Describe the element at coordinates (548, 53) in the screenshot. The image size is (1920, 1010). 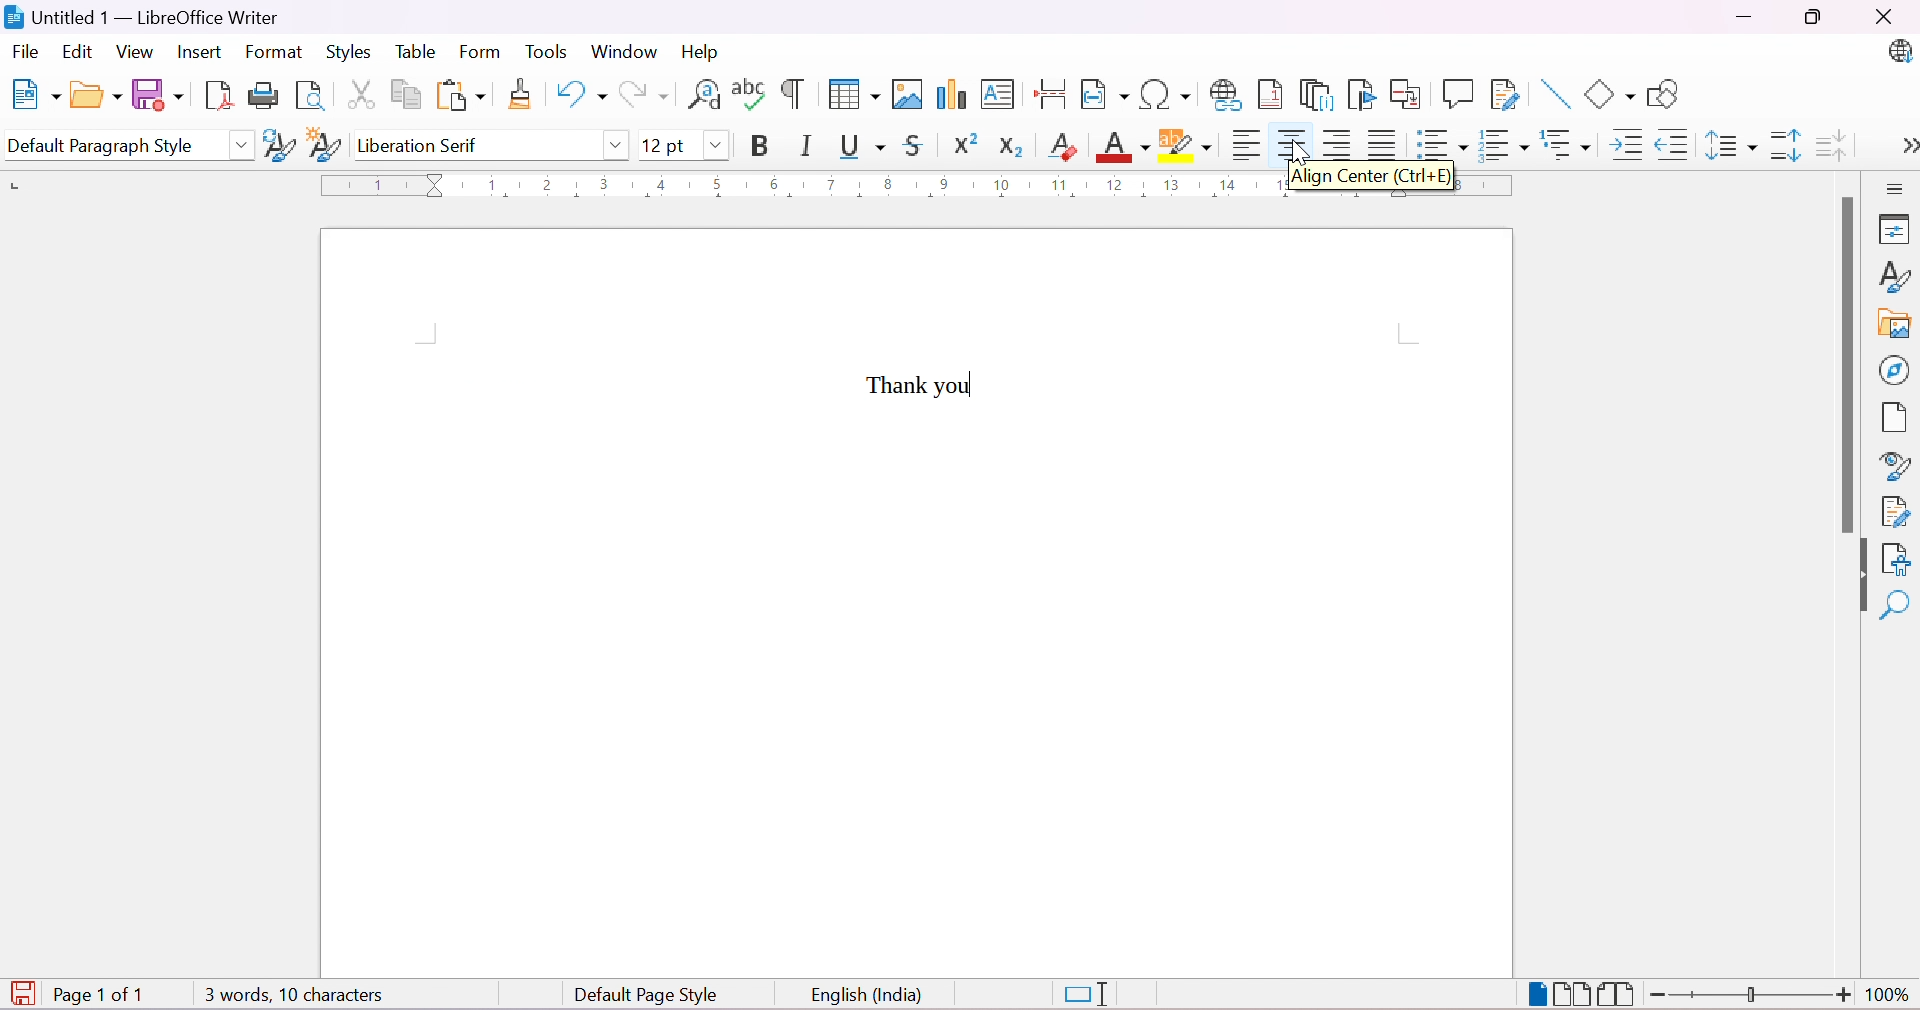
I see `Tools` at that location.